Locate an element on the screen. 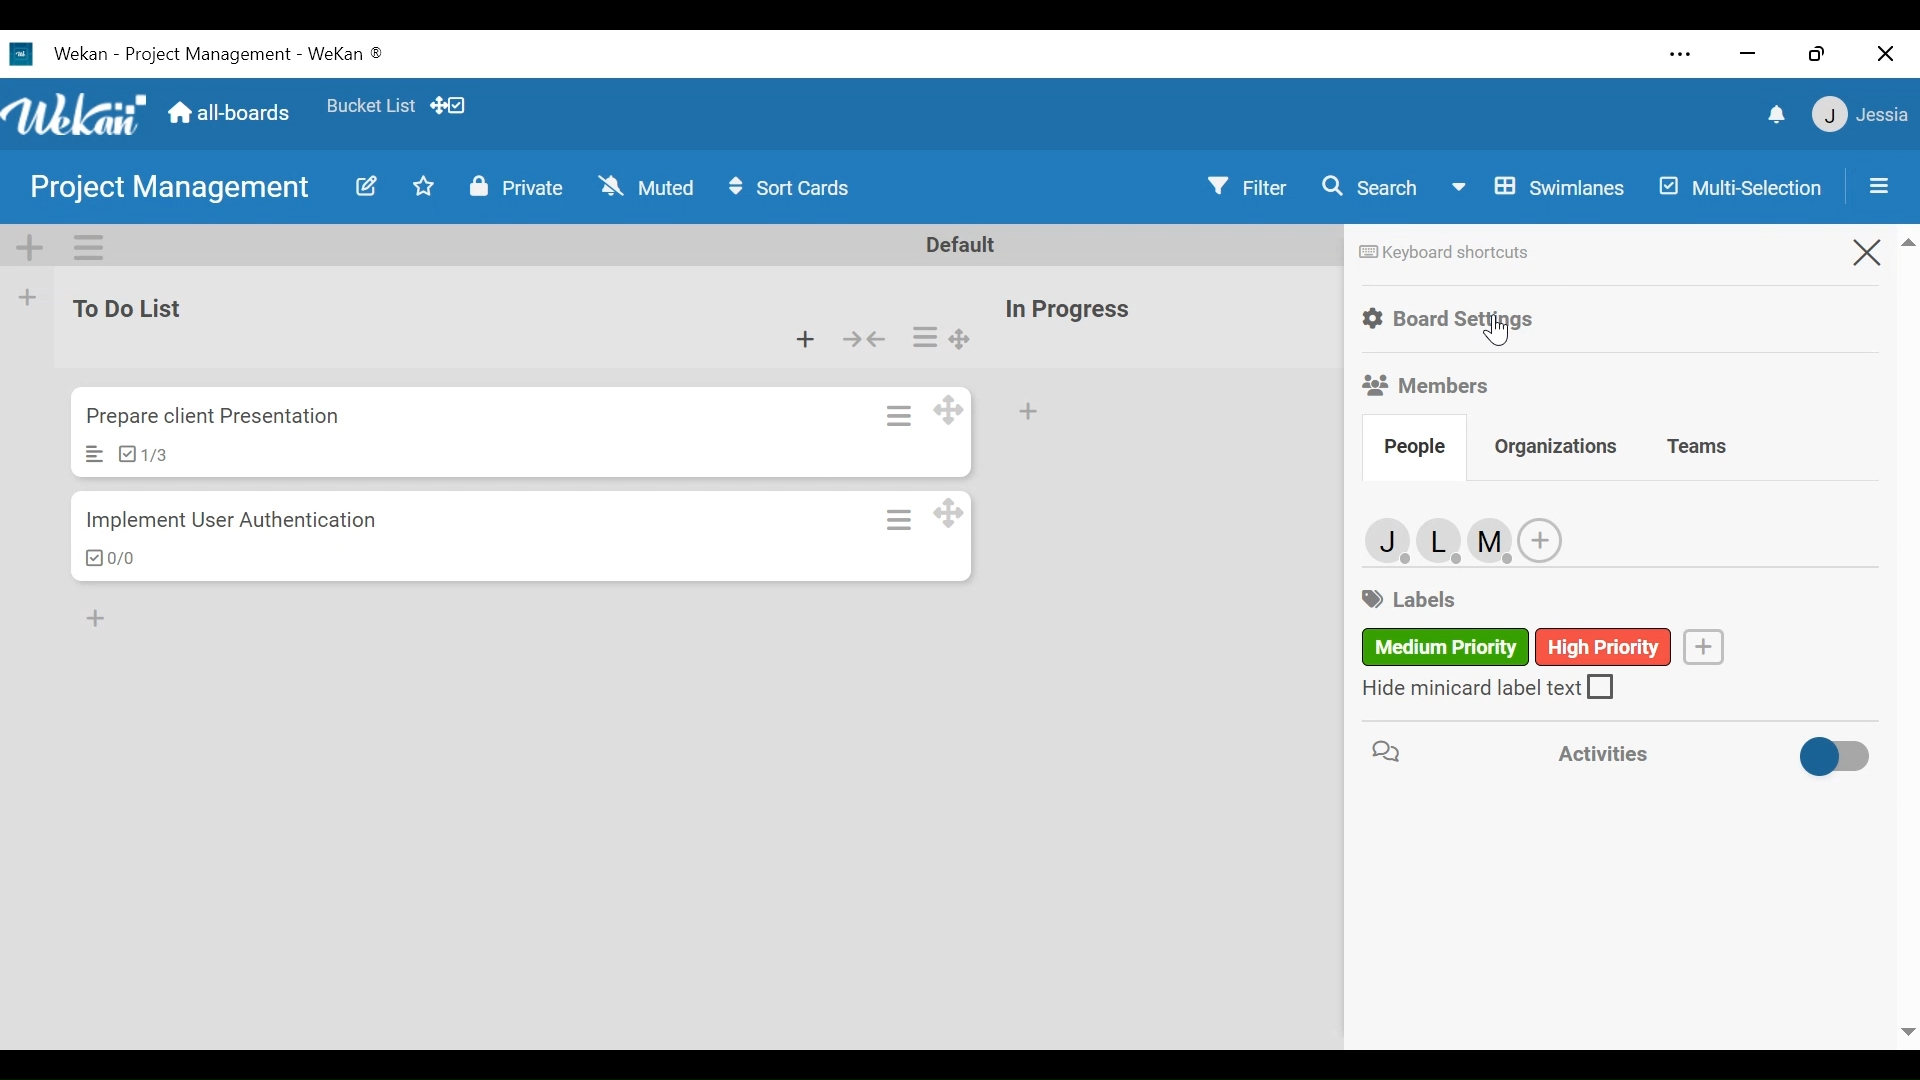  Add member is located at coordinates (1540, 540).